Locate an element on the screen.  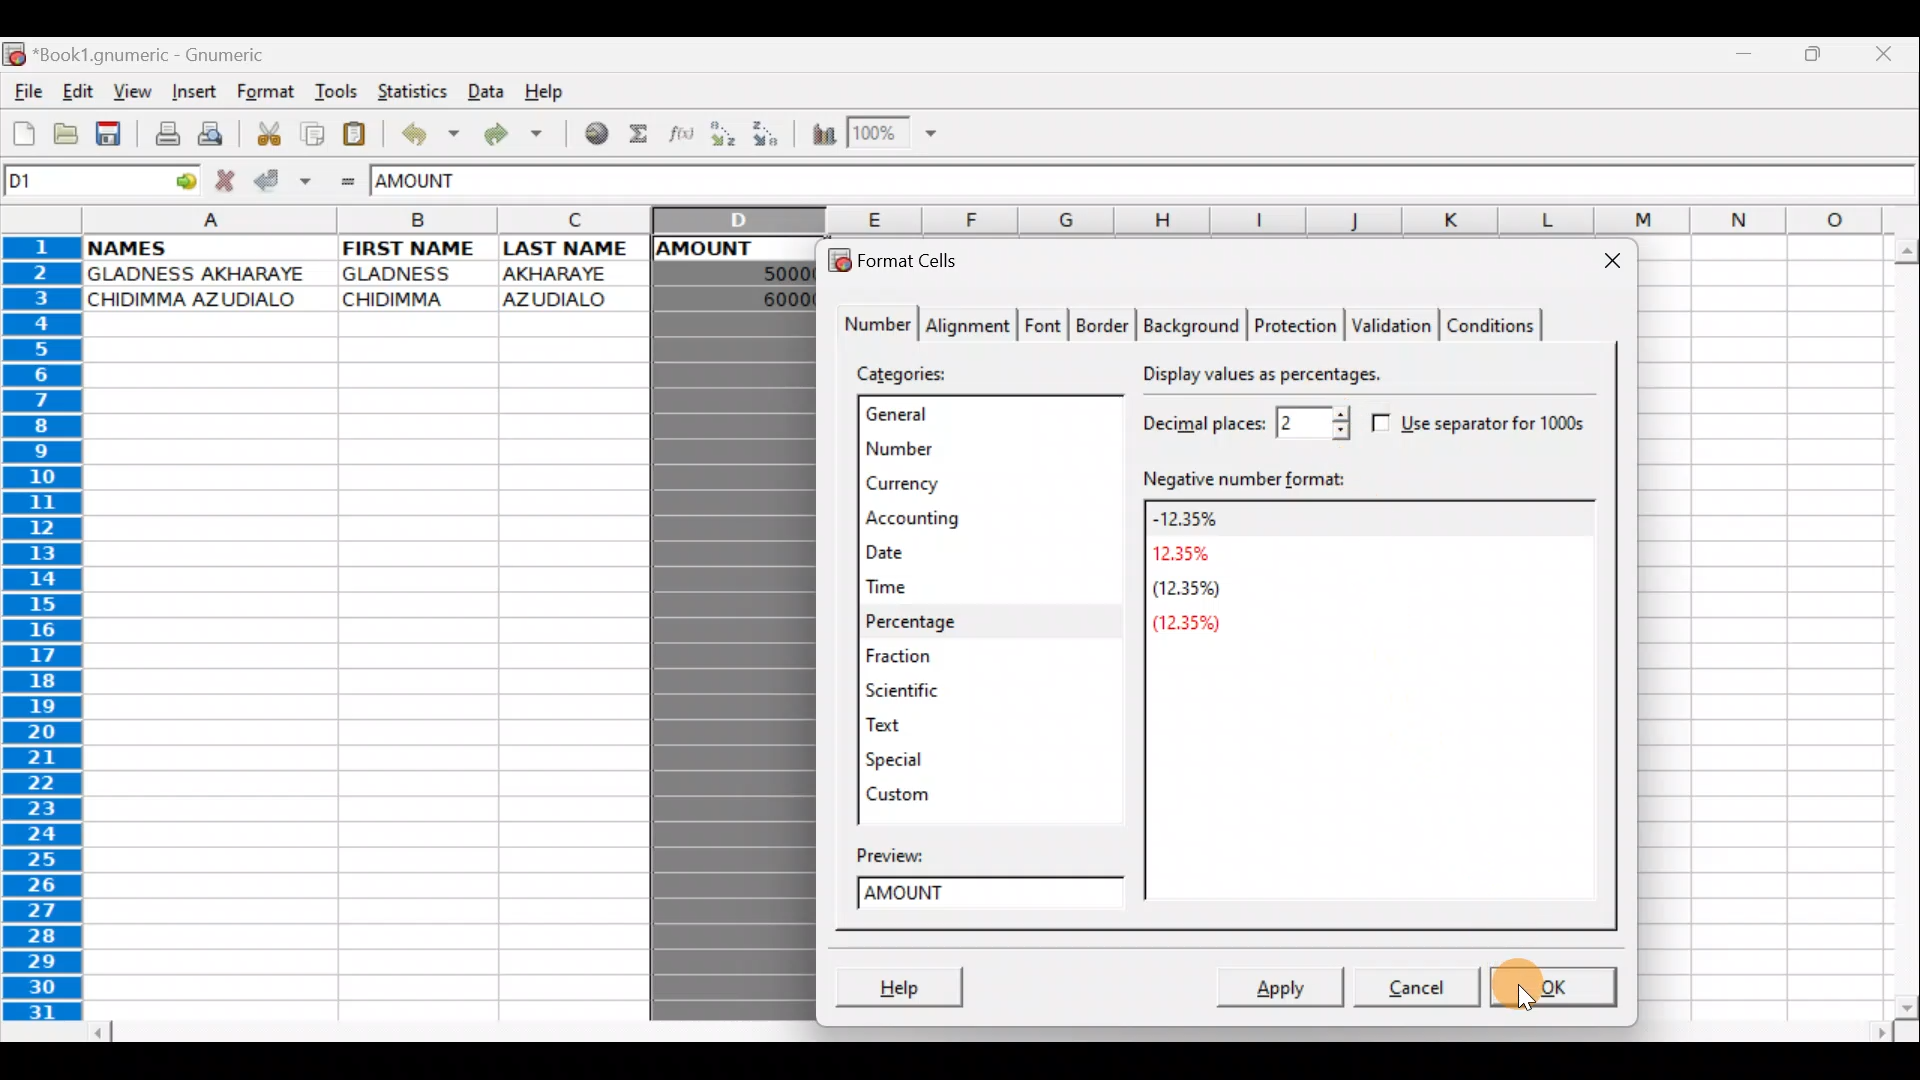
Cancel is located at coordinates (1408, 991).